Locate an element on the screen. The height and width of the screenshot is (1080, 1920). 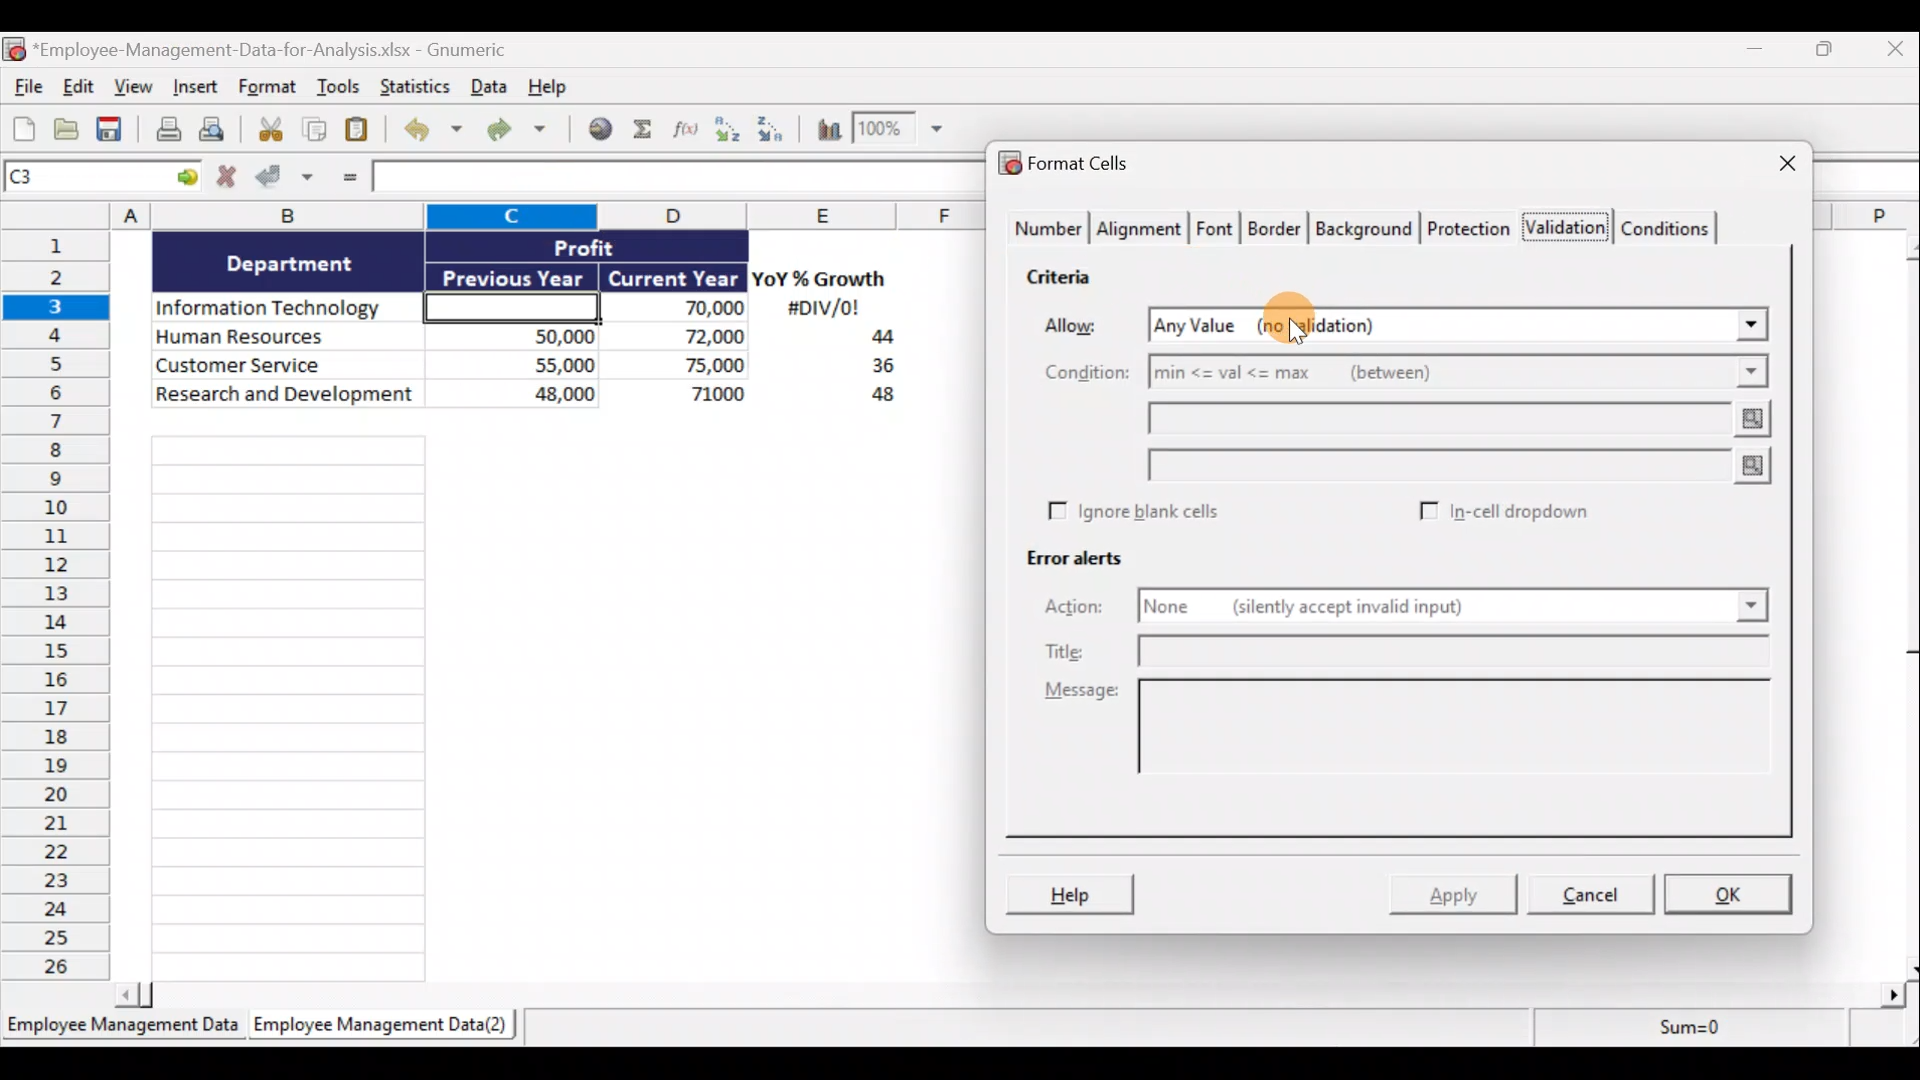
48 is located at coordinates (872, 398).